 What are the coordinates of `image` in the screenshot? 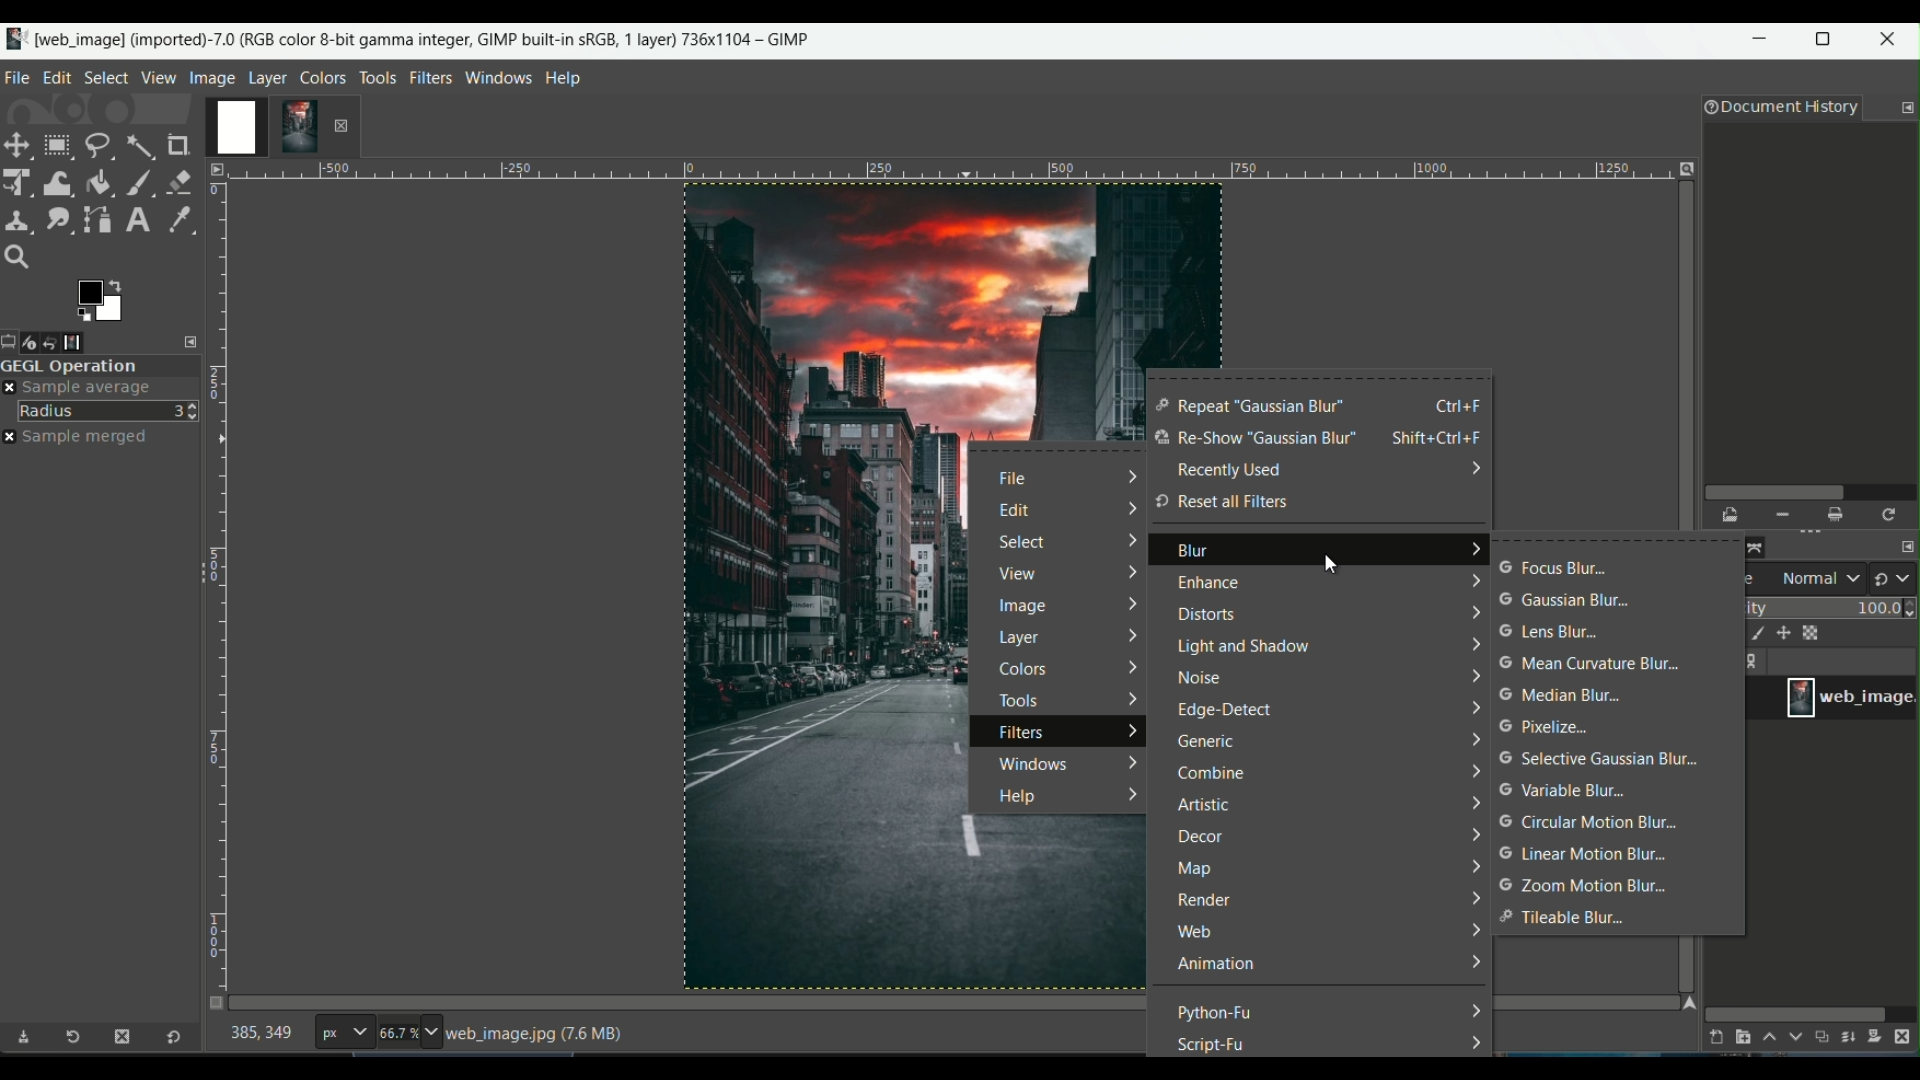 It's located at (1022, 609).